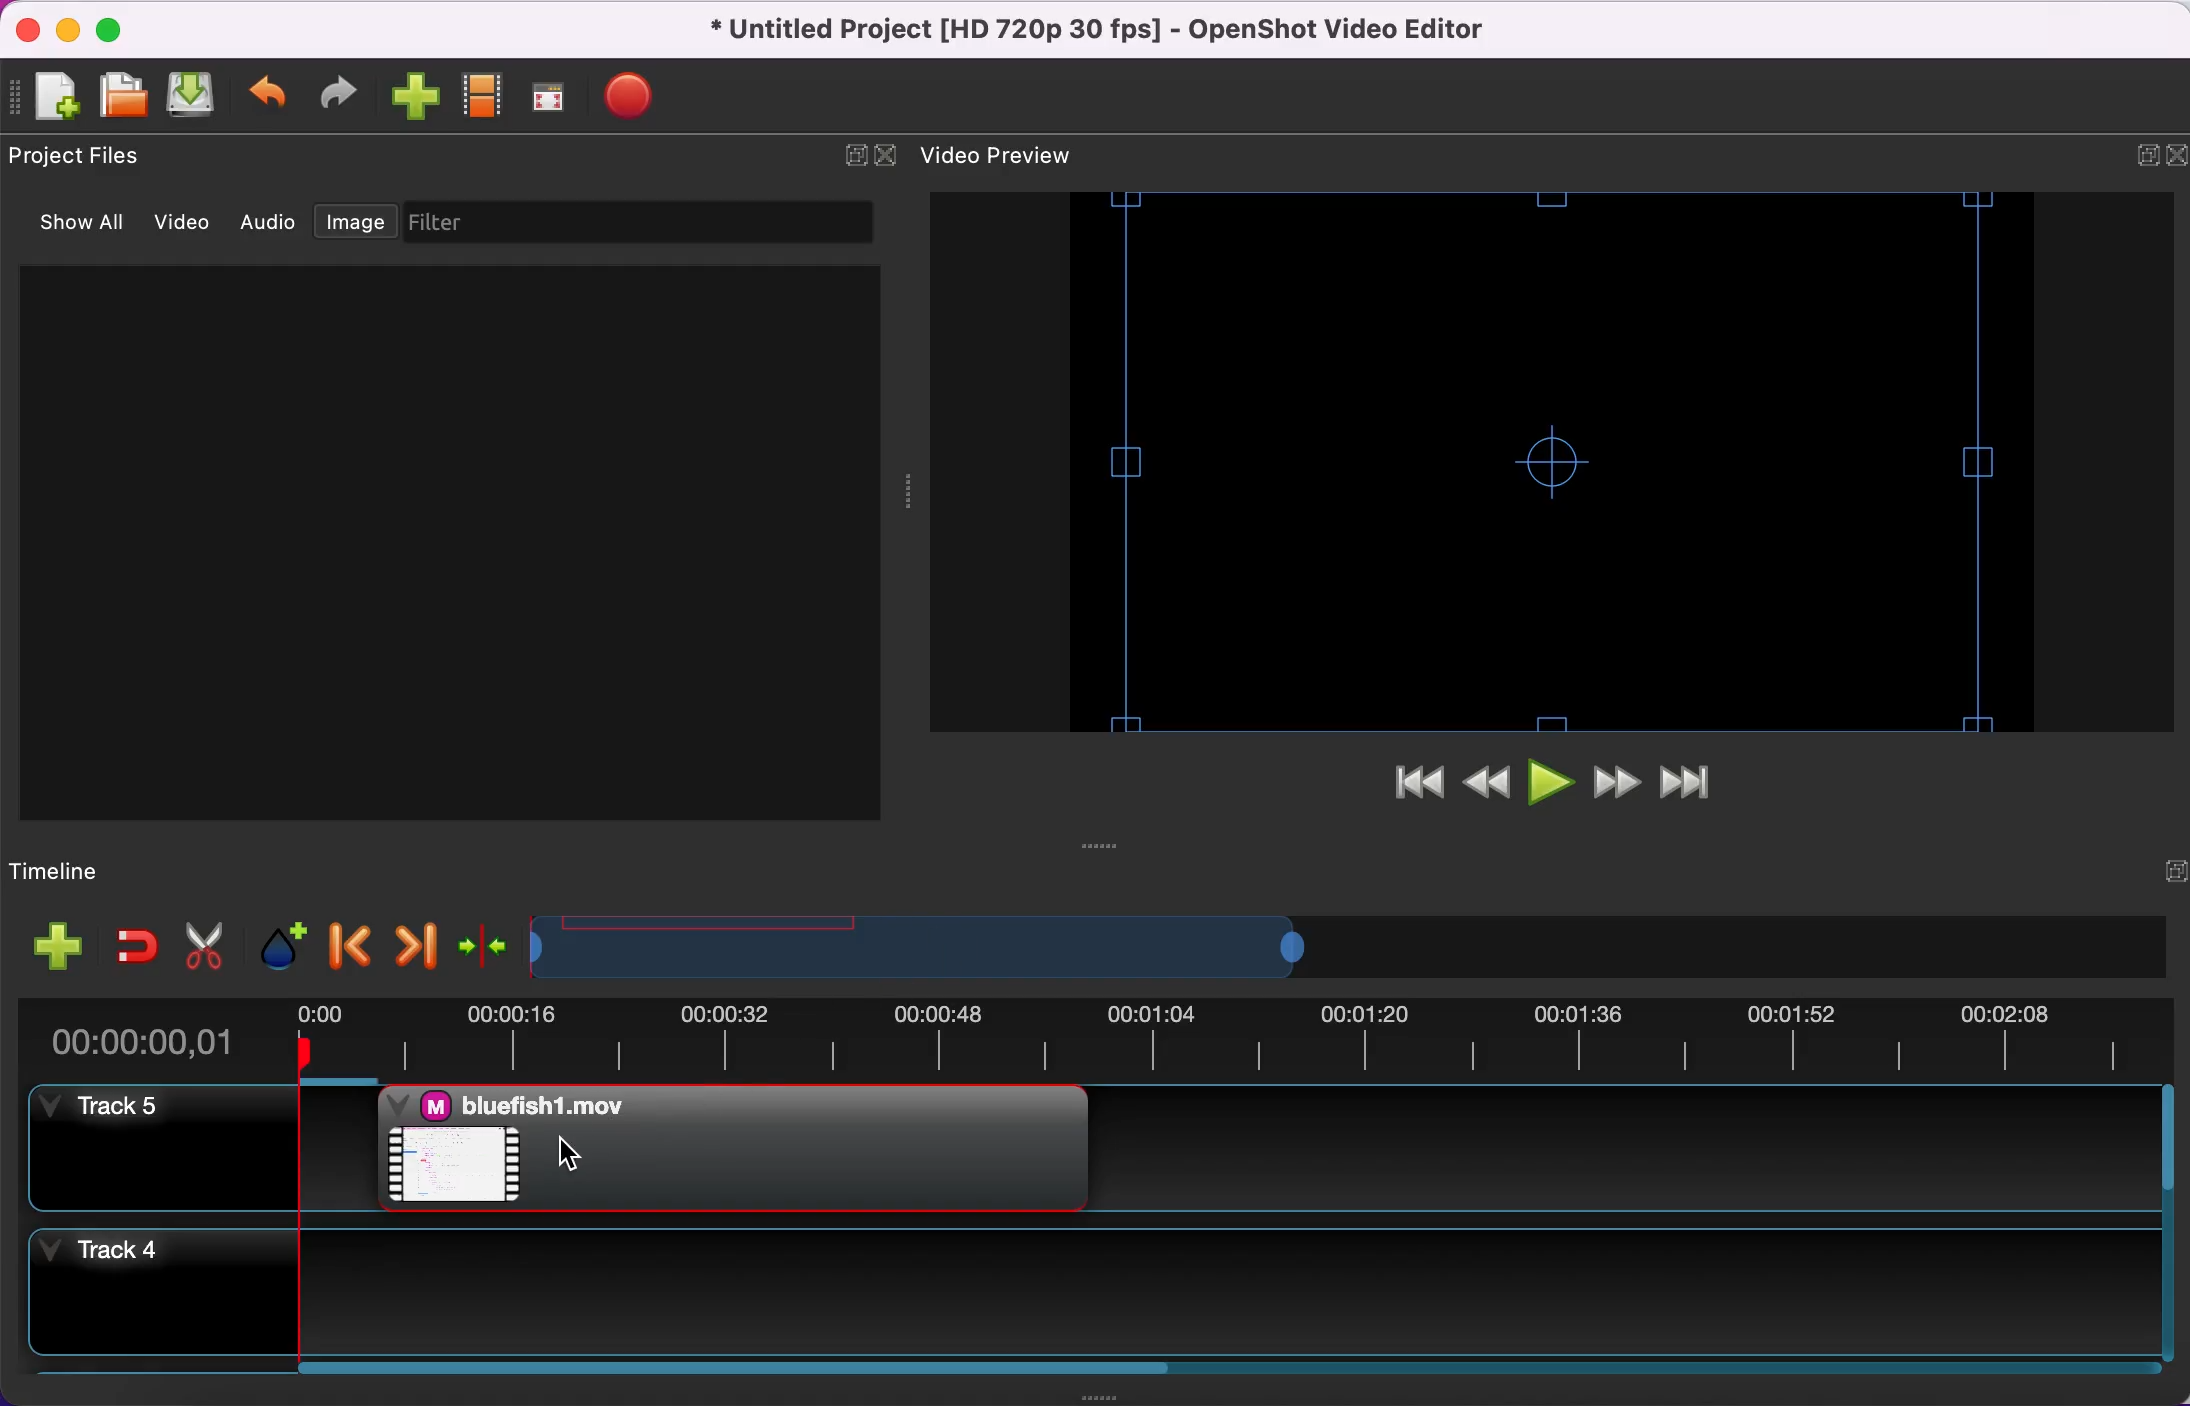  I want to click on save file, so click(197, 97).